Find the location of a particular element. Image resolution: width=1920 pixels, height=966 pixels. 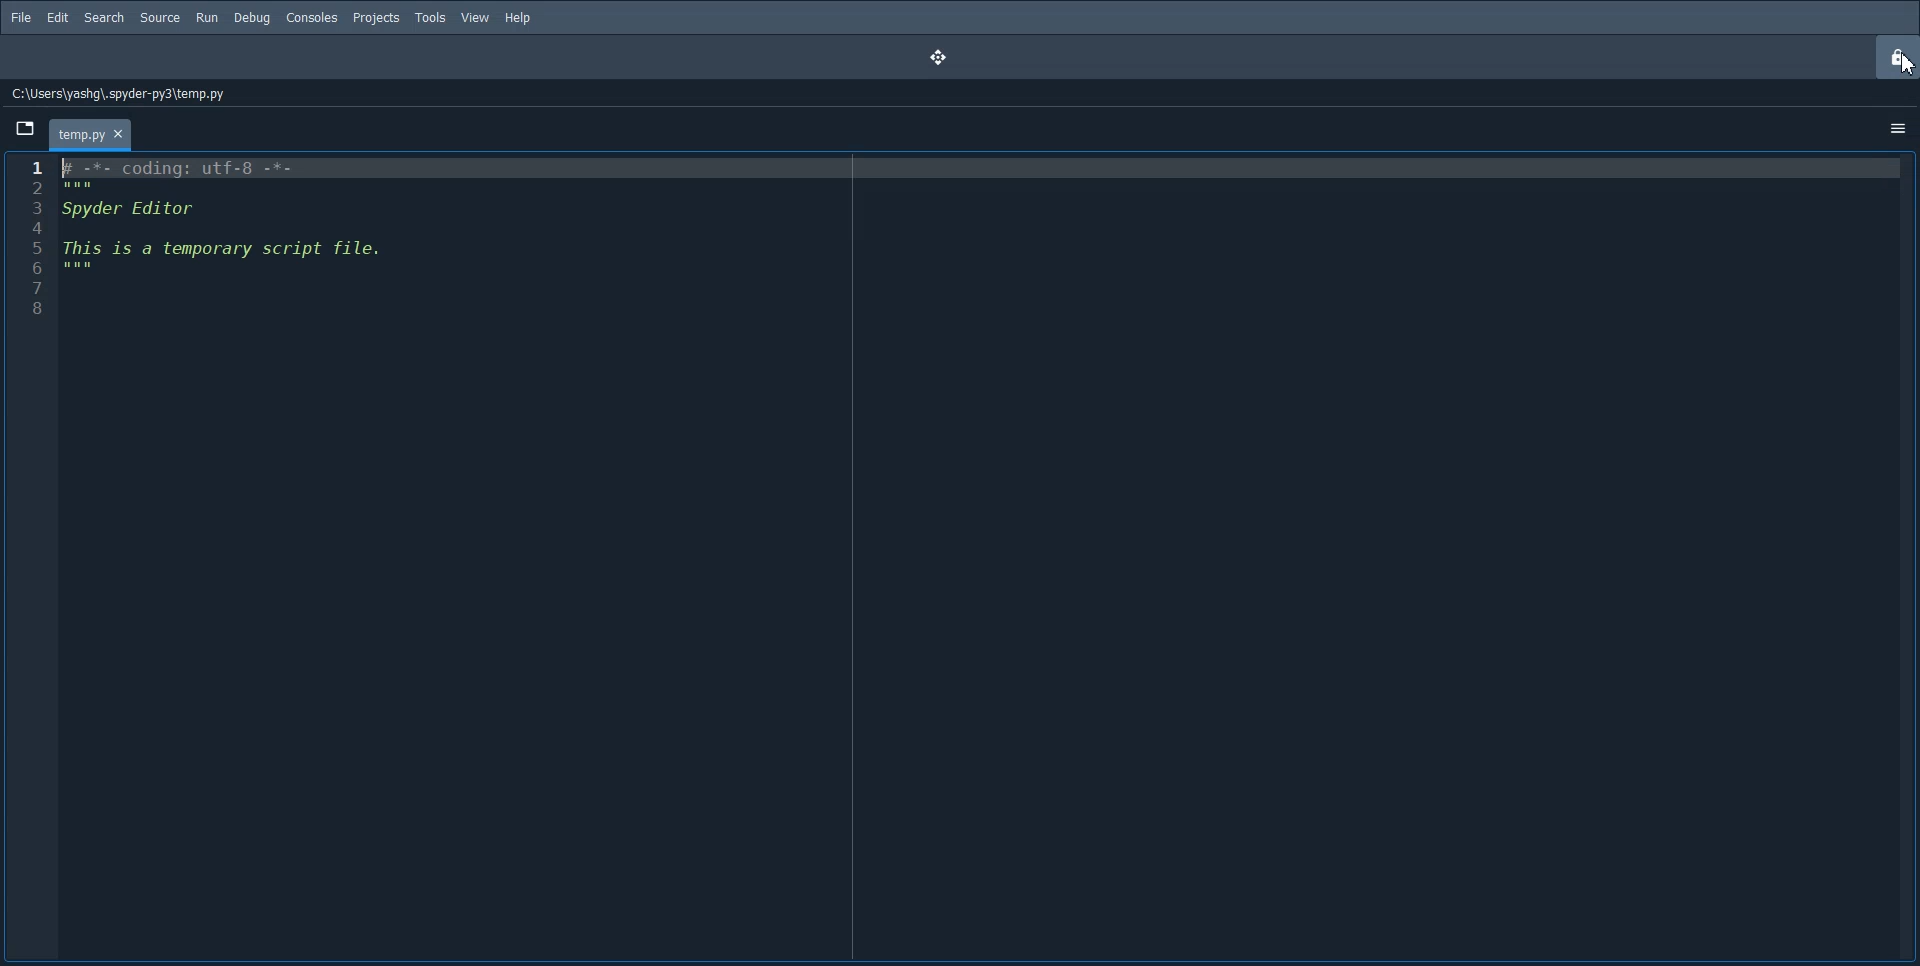

Drag  is located at coordinates (940, 57).